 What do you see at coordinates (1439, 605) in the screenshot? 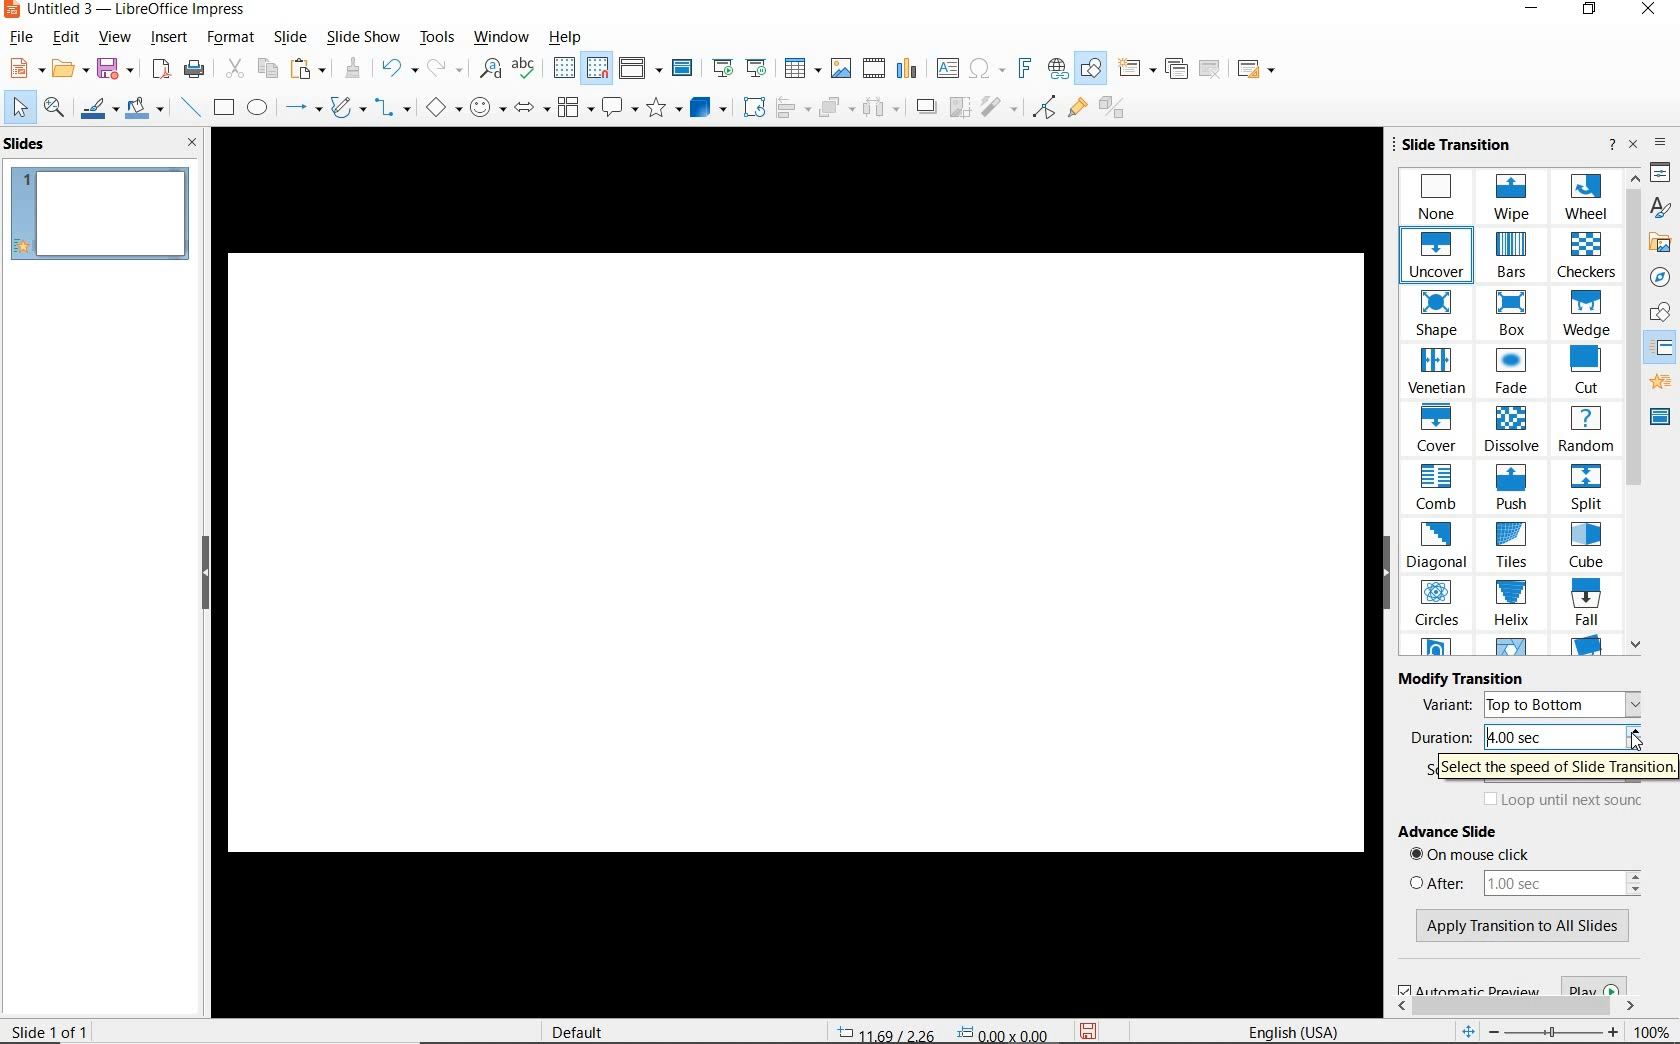
I see `CIRCLES` at bounding box center [1439, 605].